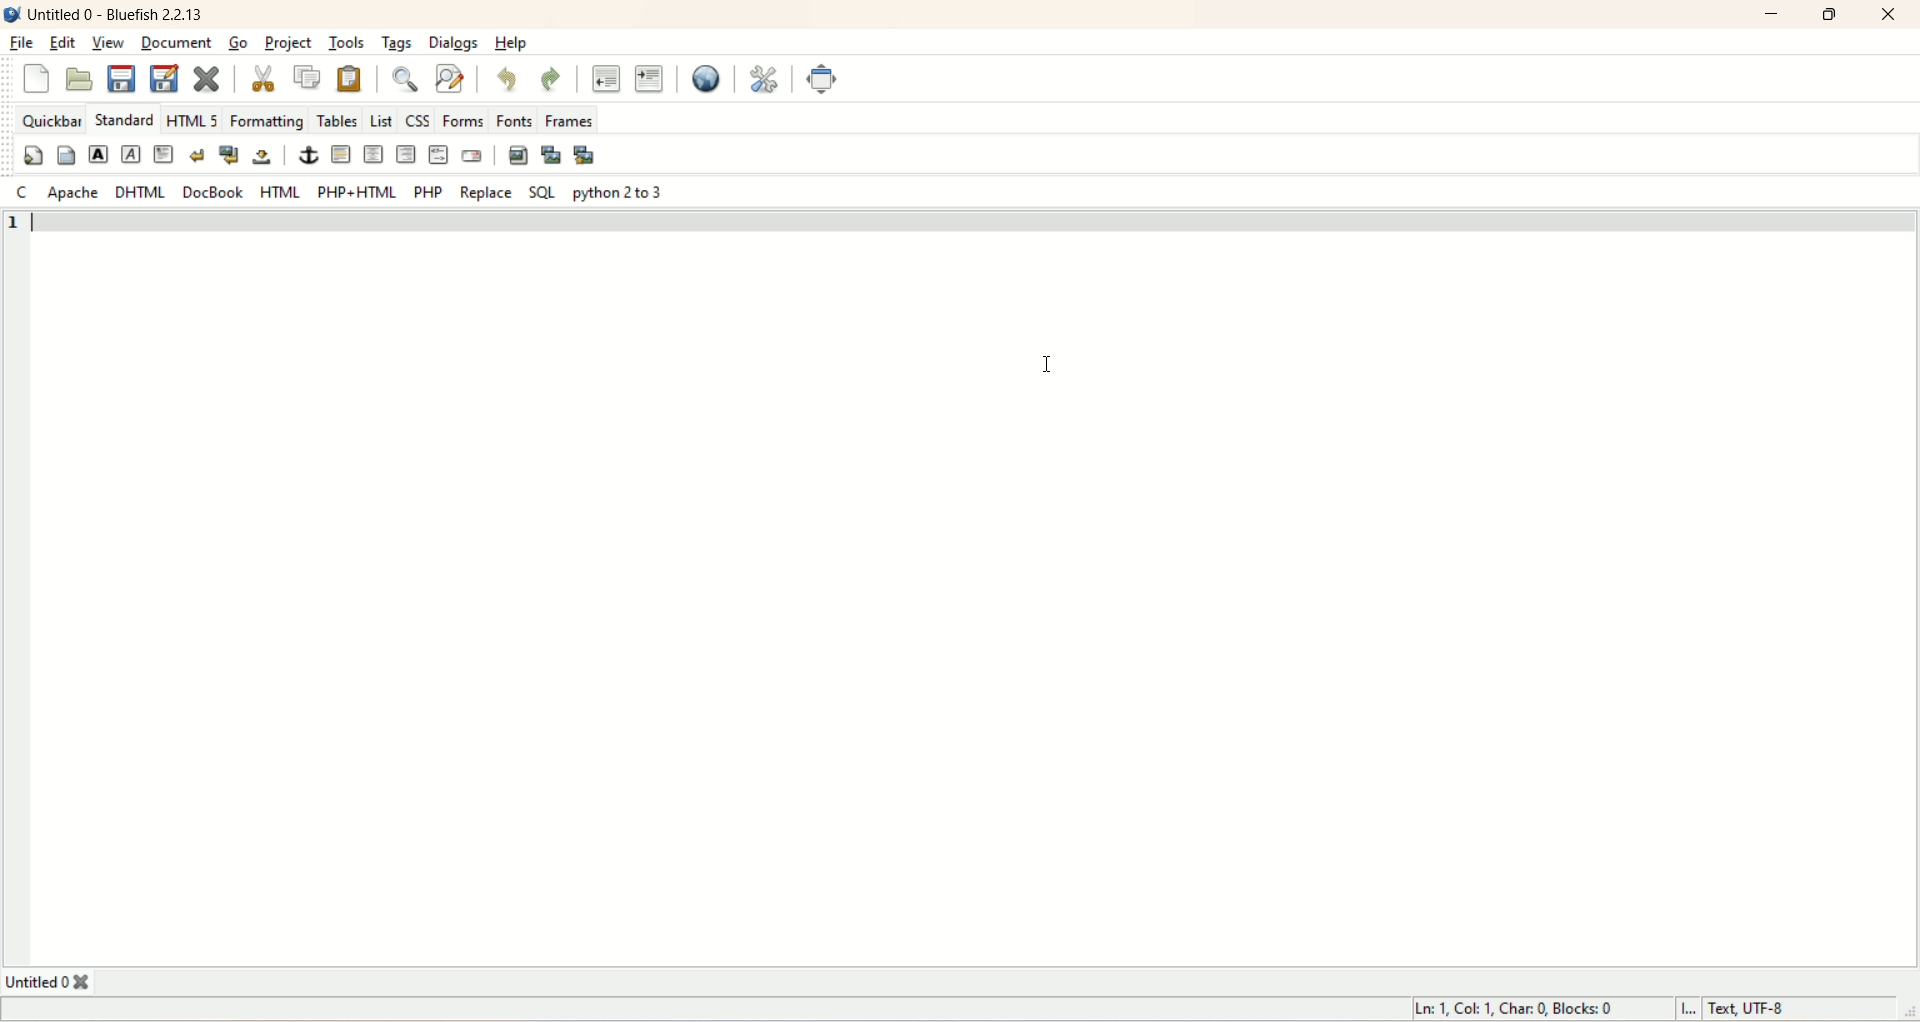 Image resolution: width=1920 pixels, height=1022 pixels. What do you see at coordinates (133, 156) in the screenshot?
I see `emphasize` at bounding box center [133, 156].